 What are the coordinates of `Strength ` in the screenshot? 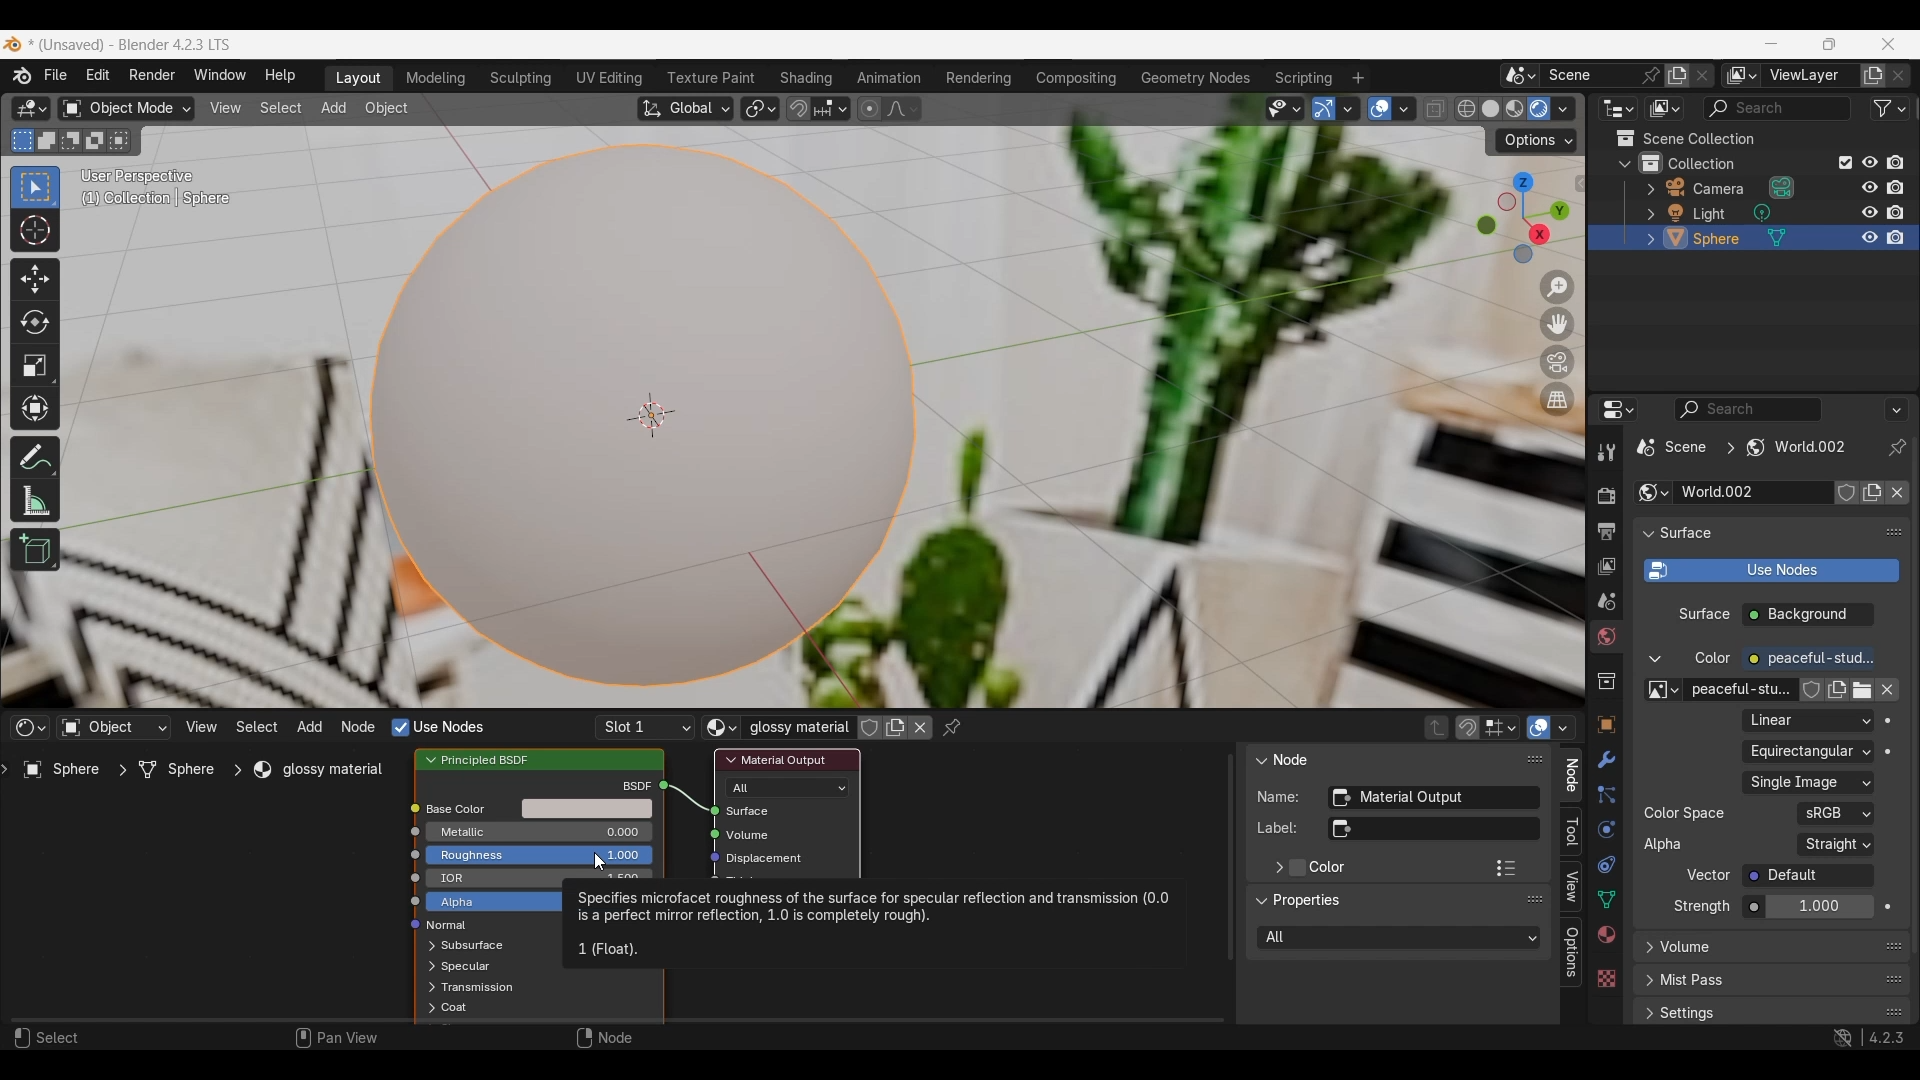 It's located at (1702, 906).